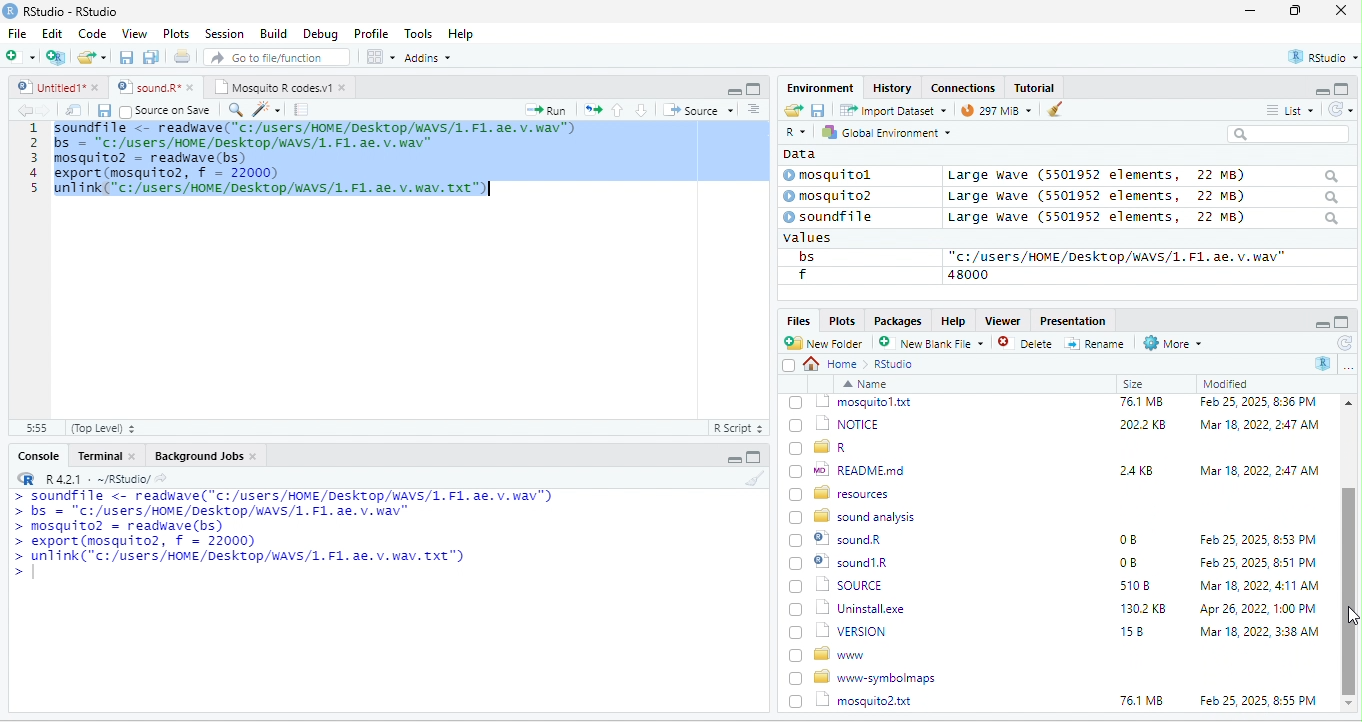  Describe the element at coordinates (462, 35) in the screenshot. I see `Help` at that location.